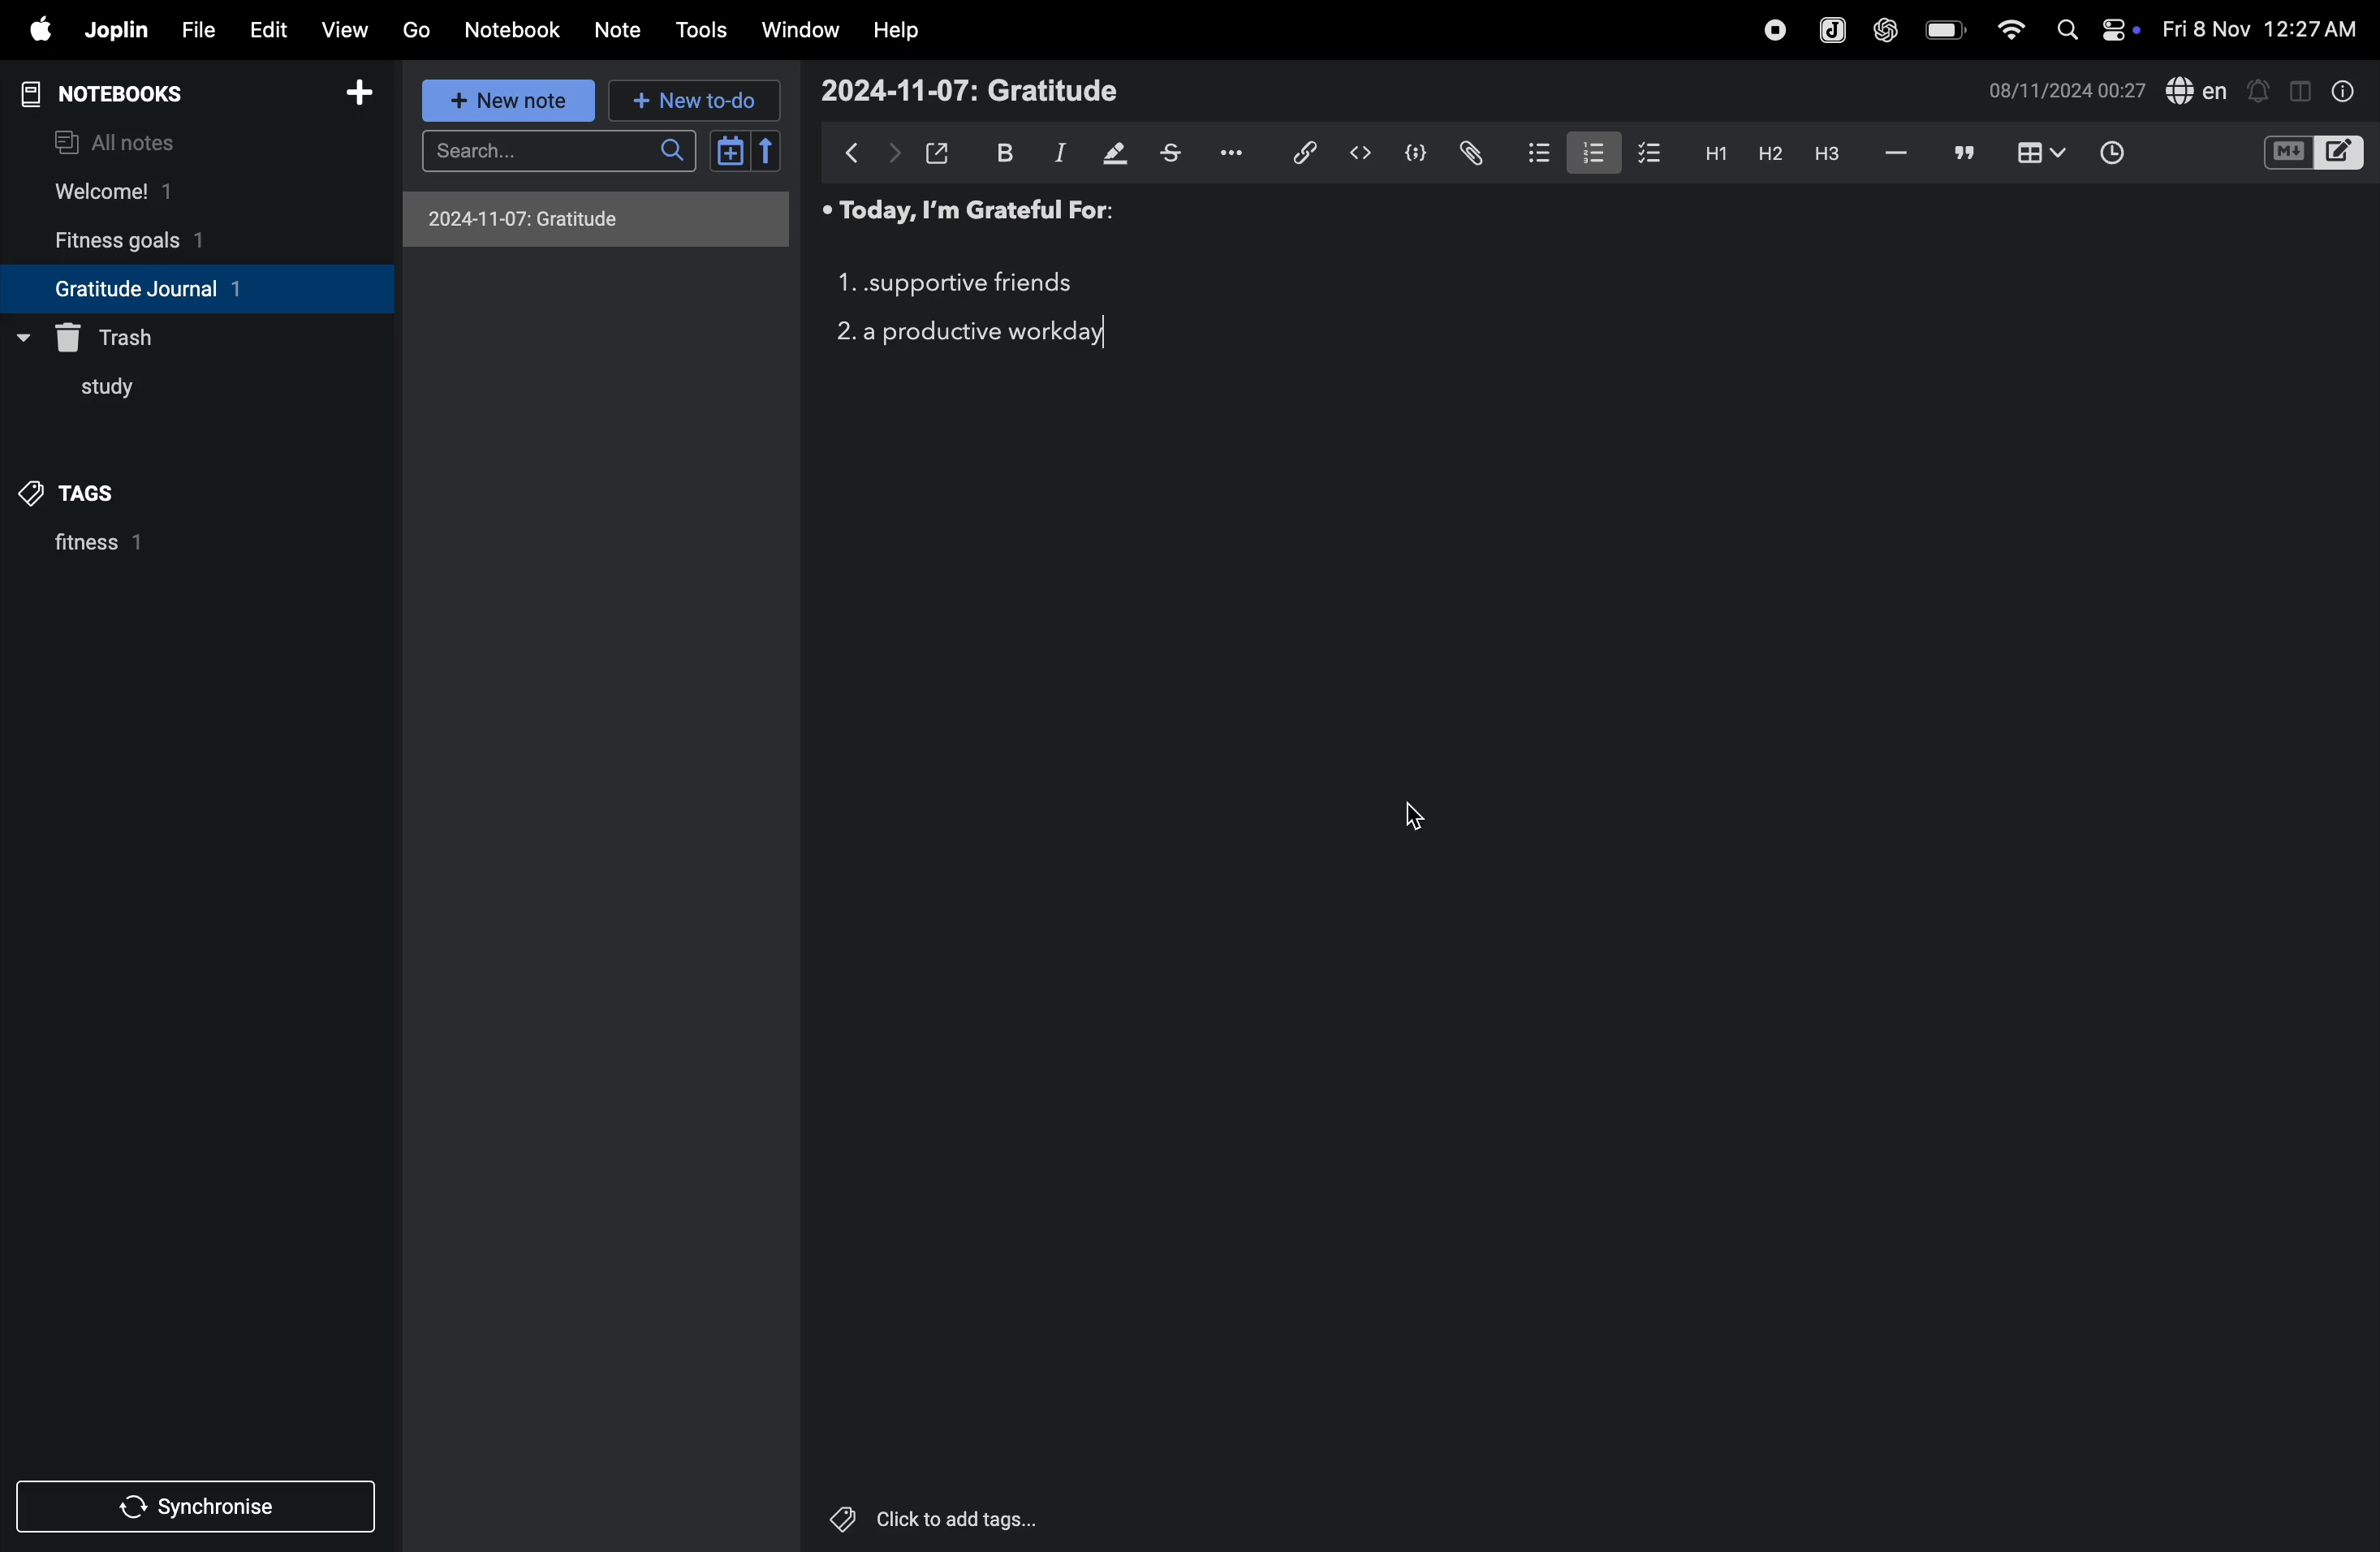  What do you see at coordinates (178, 288) in the screenshot?
I see `gratitude journals 1` at bounding box center [178, 288].